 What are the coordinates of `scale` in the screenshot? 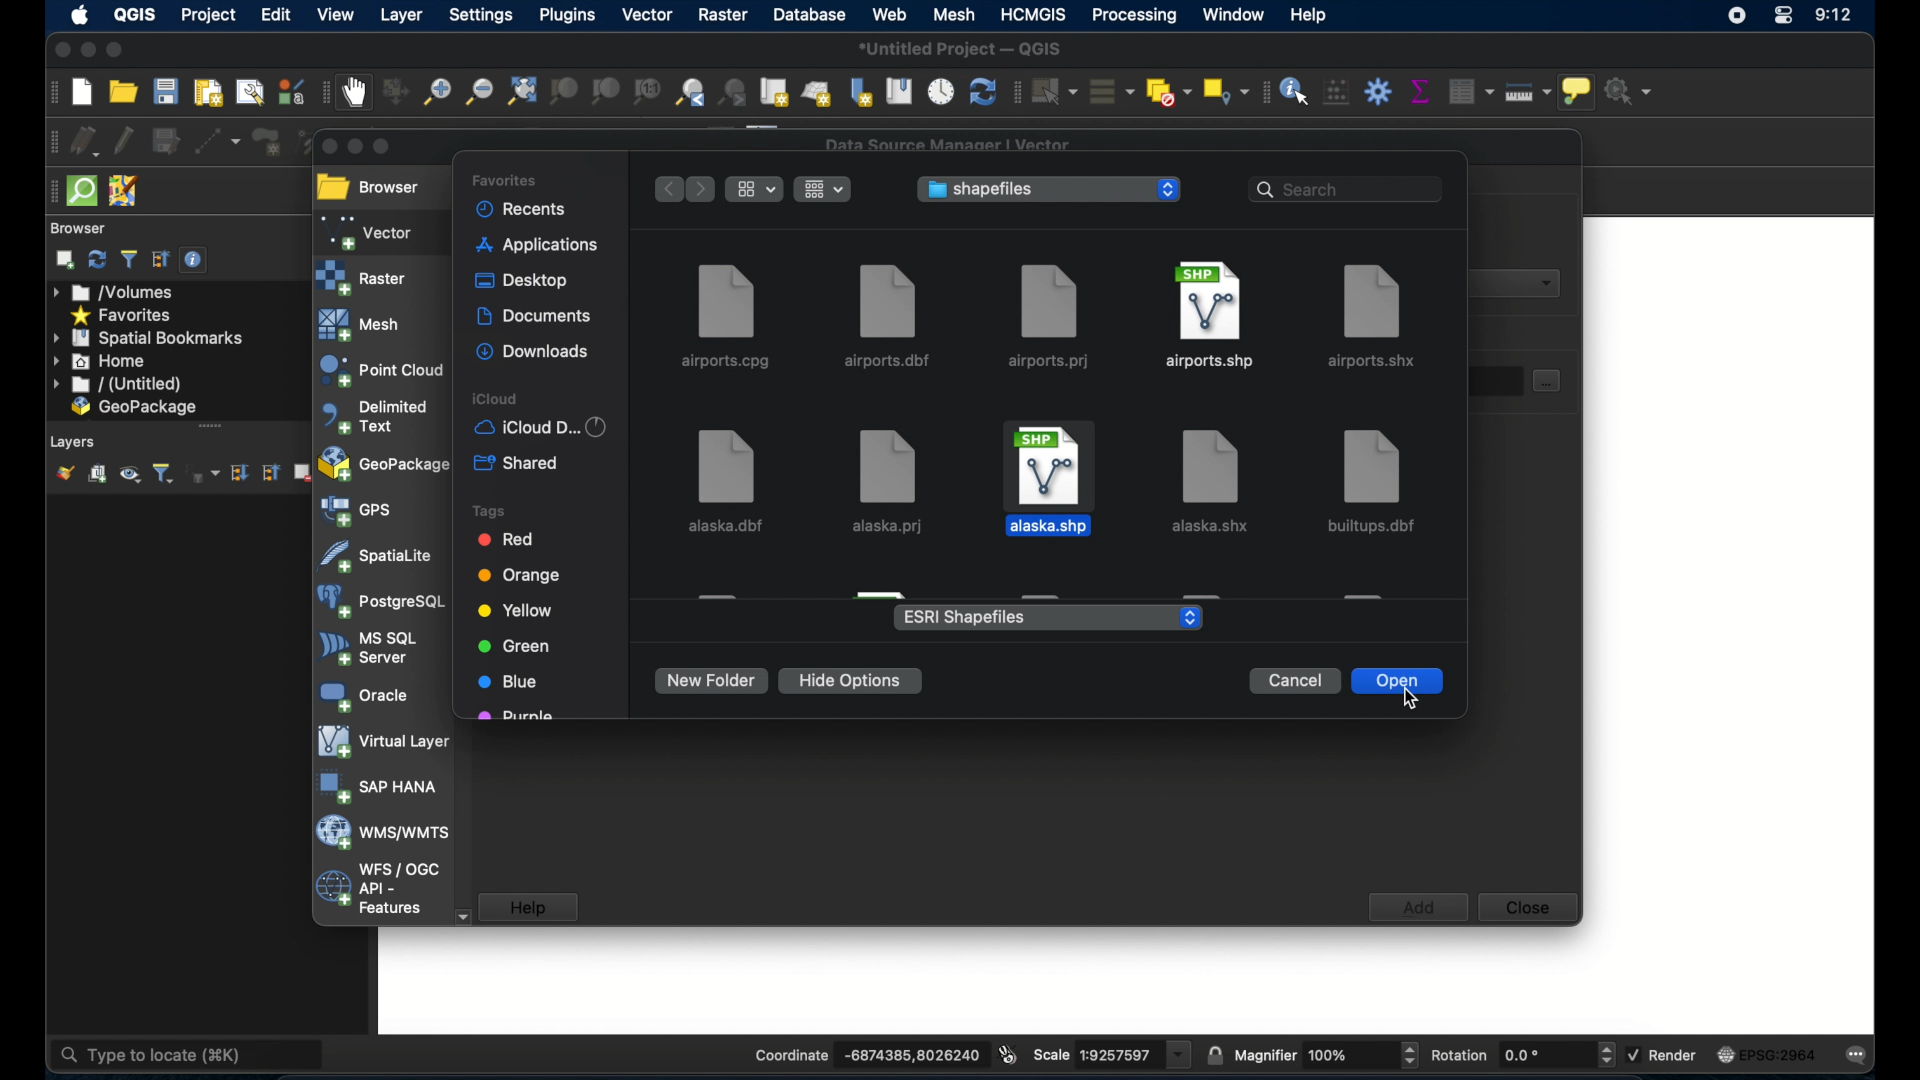 It's located at (1111, 1054).